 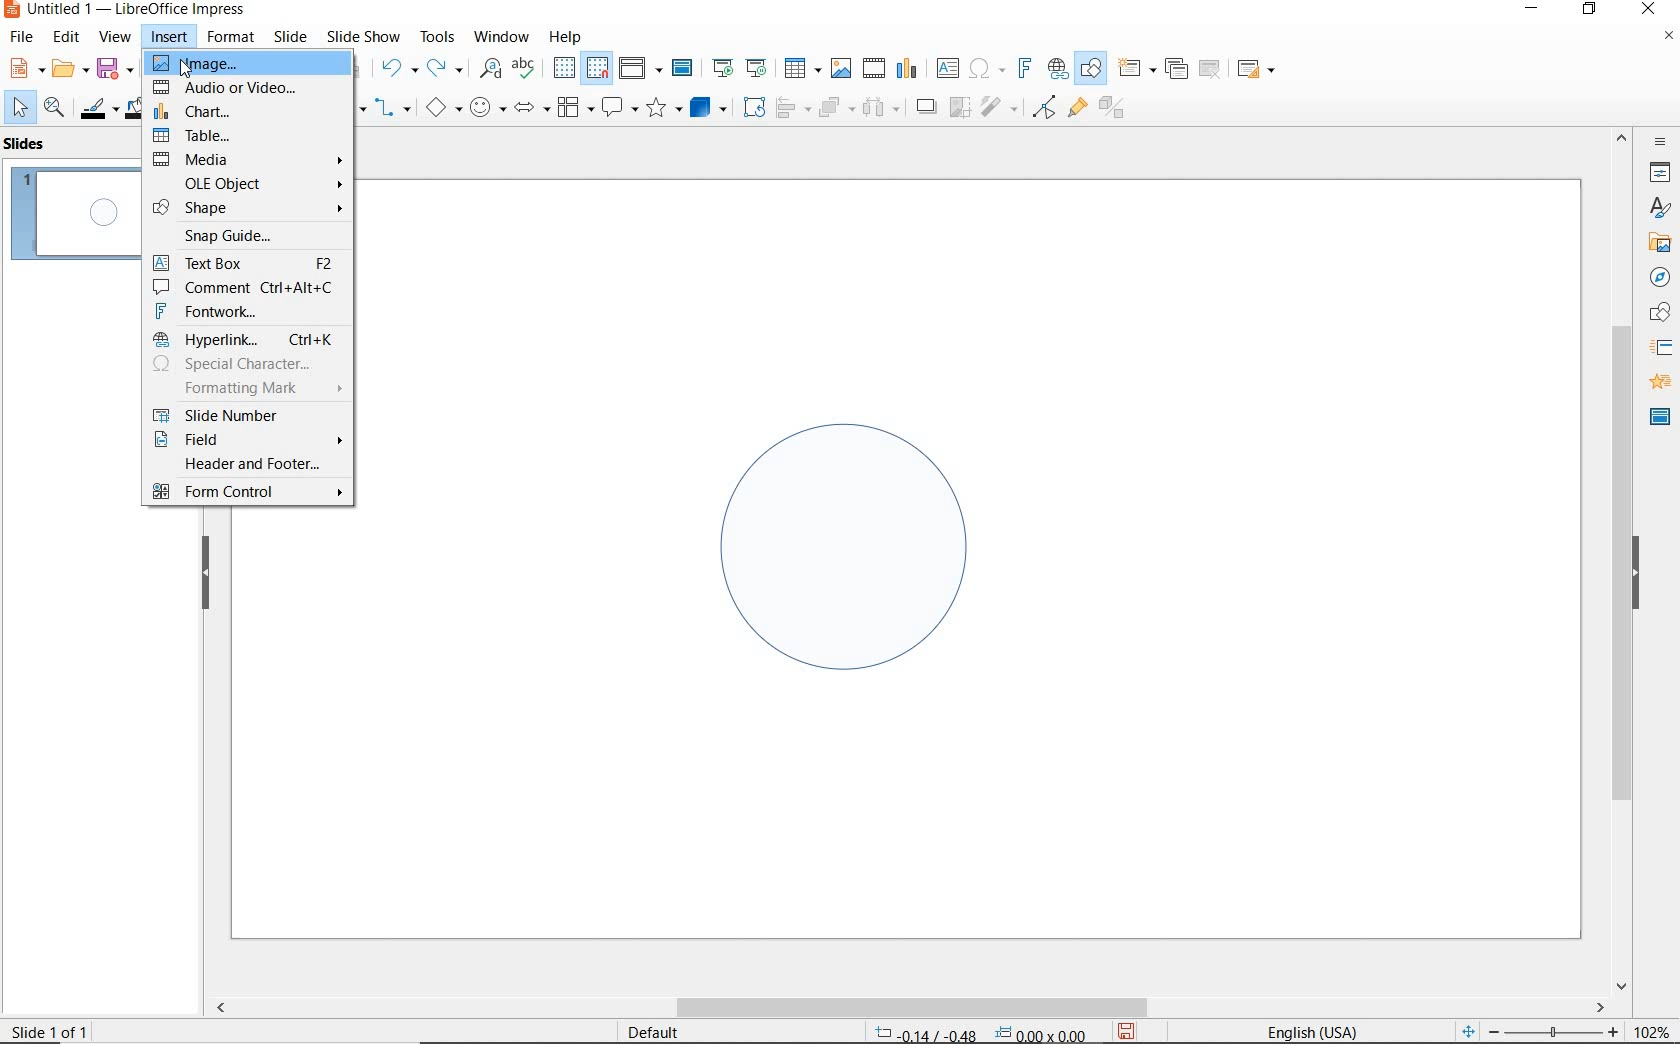 I want to click on open, so click(x=67, y=69).